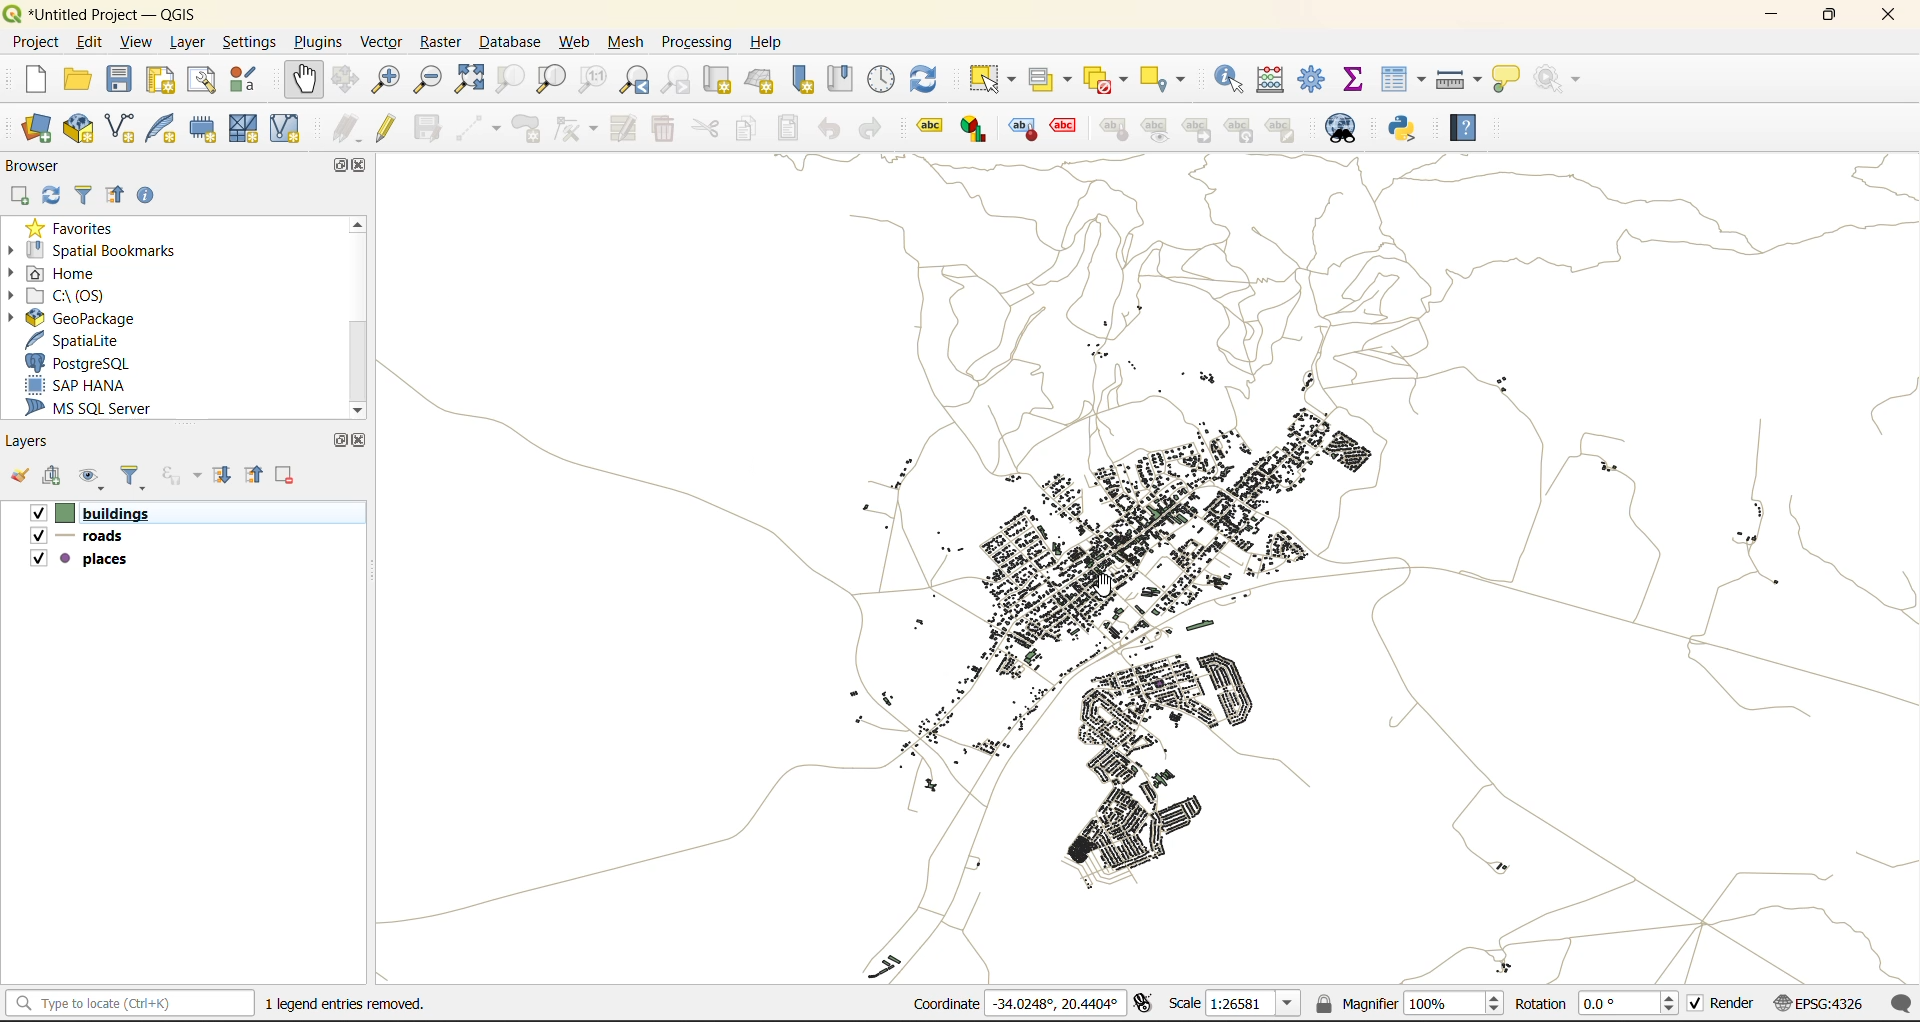  Describe the element at coordinates (1777, 19) in the screenshot. I see `minimize` at that location.